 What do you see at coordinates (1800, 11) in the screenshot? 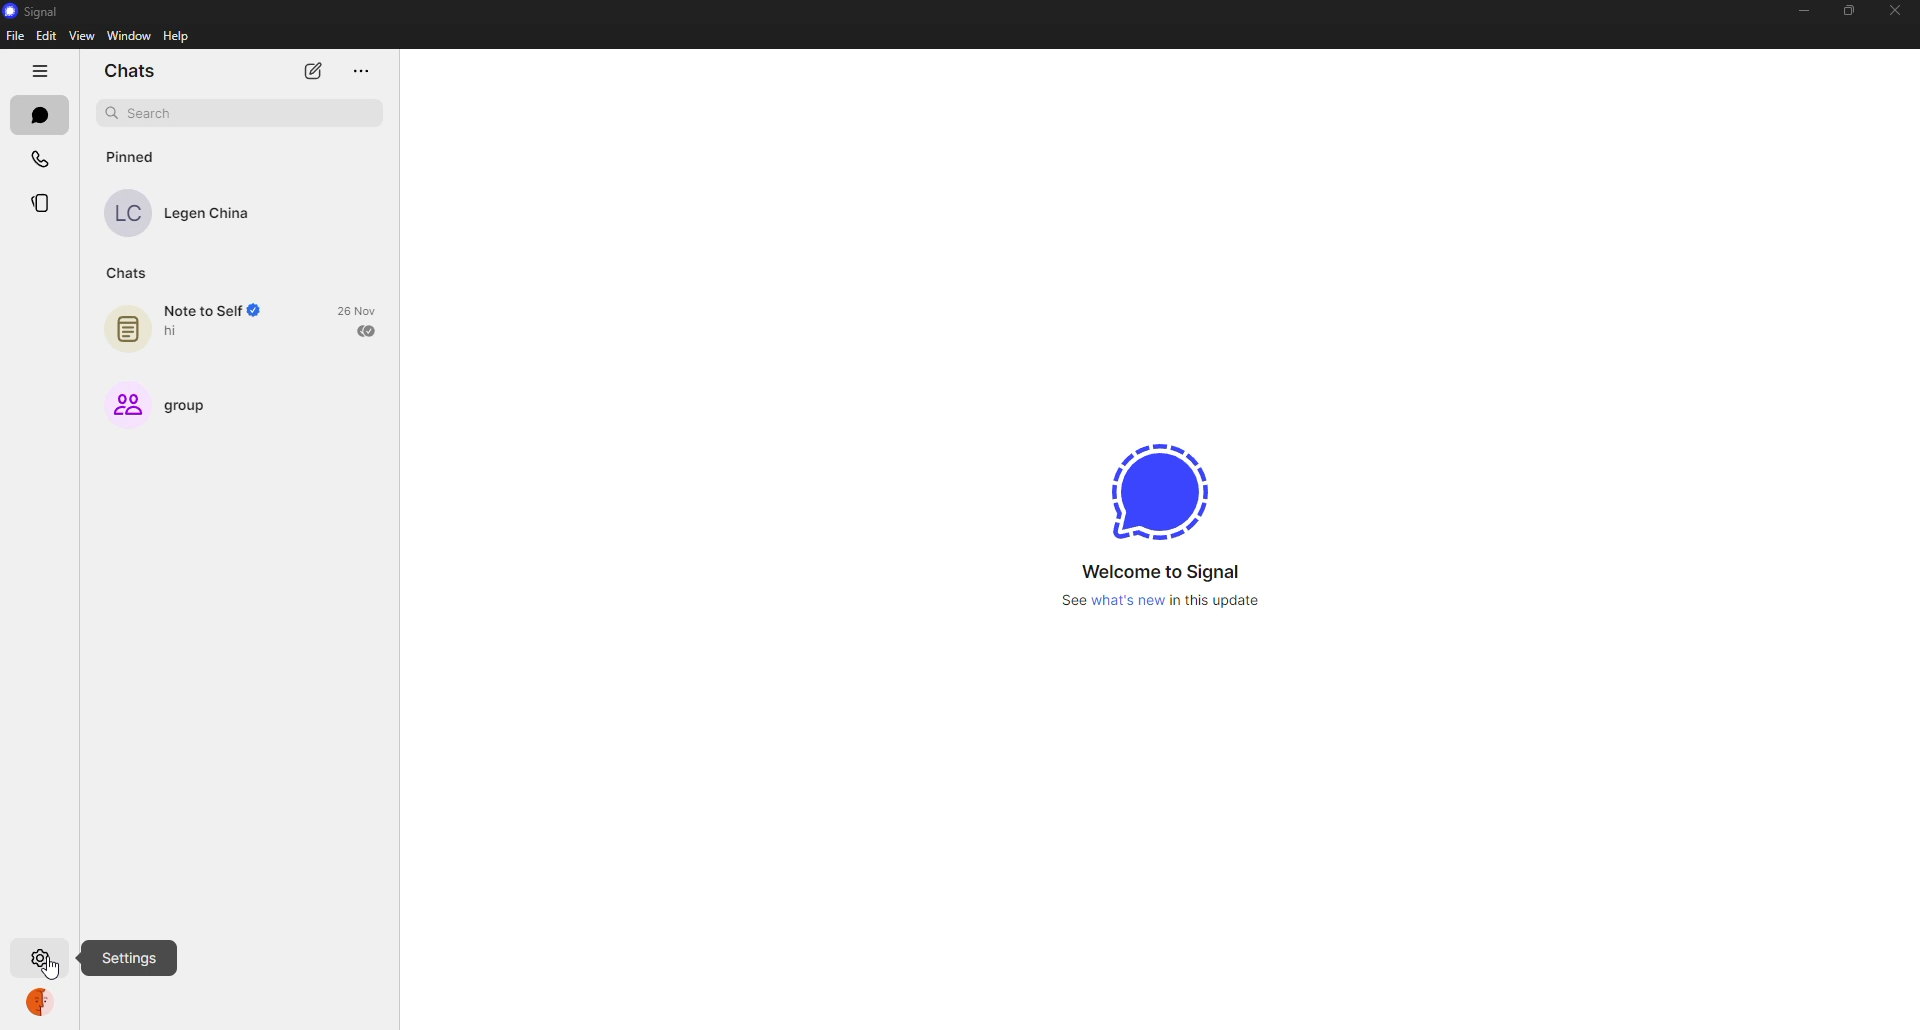
I see `minimize` at bounding box center [1800, 11].